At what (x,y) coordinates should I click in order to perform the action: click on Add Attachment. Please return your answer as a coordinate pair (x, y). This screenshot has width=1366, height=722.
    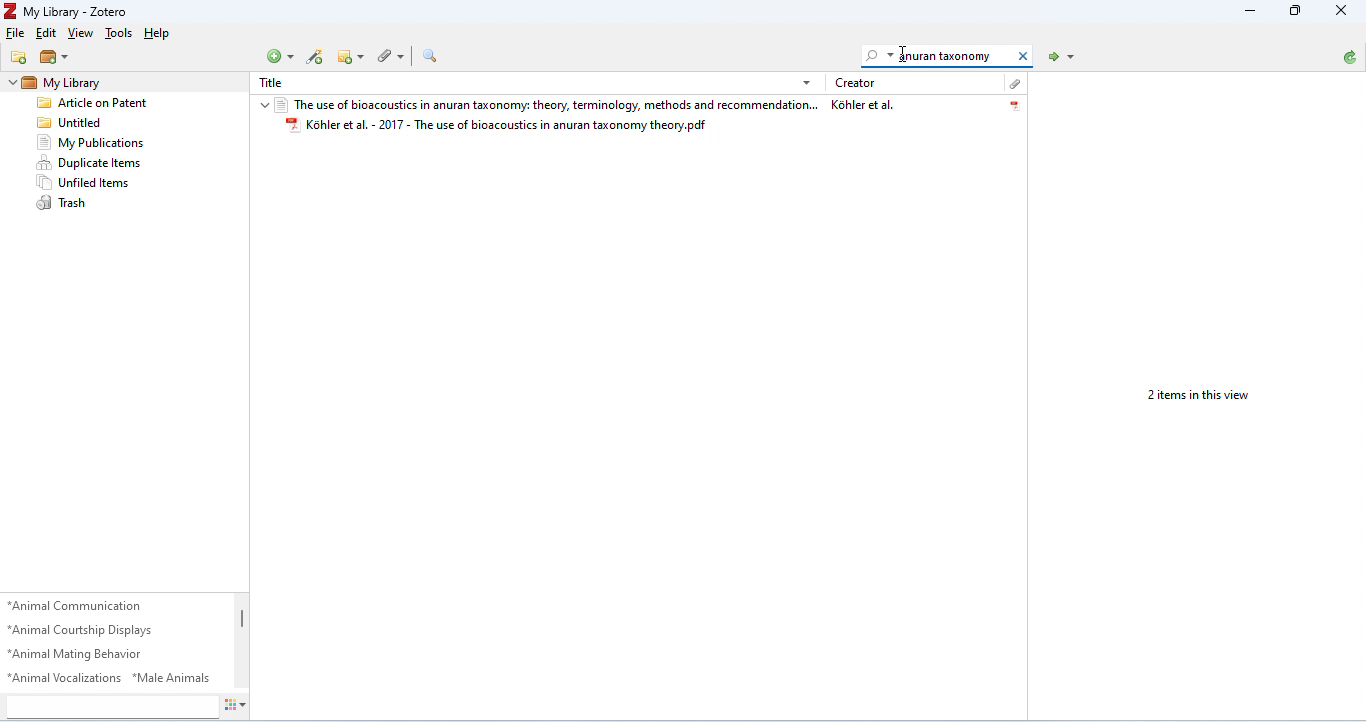
    Looking at the image, I should click on (391, 58).